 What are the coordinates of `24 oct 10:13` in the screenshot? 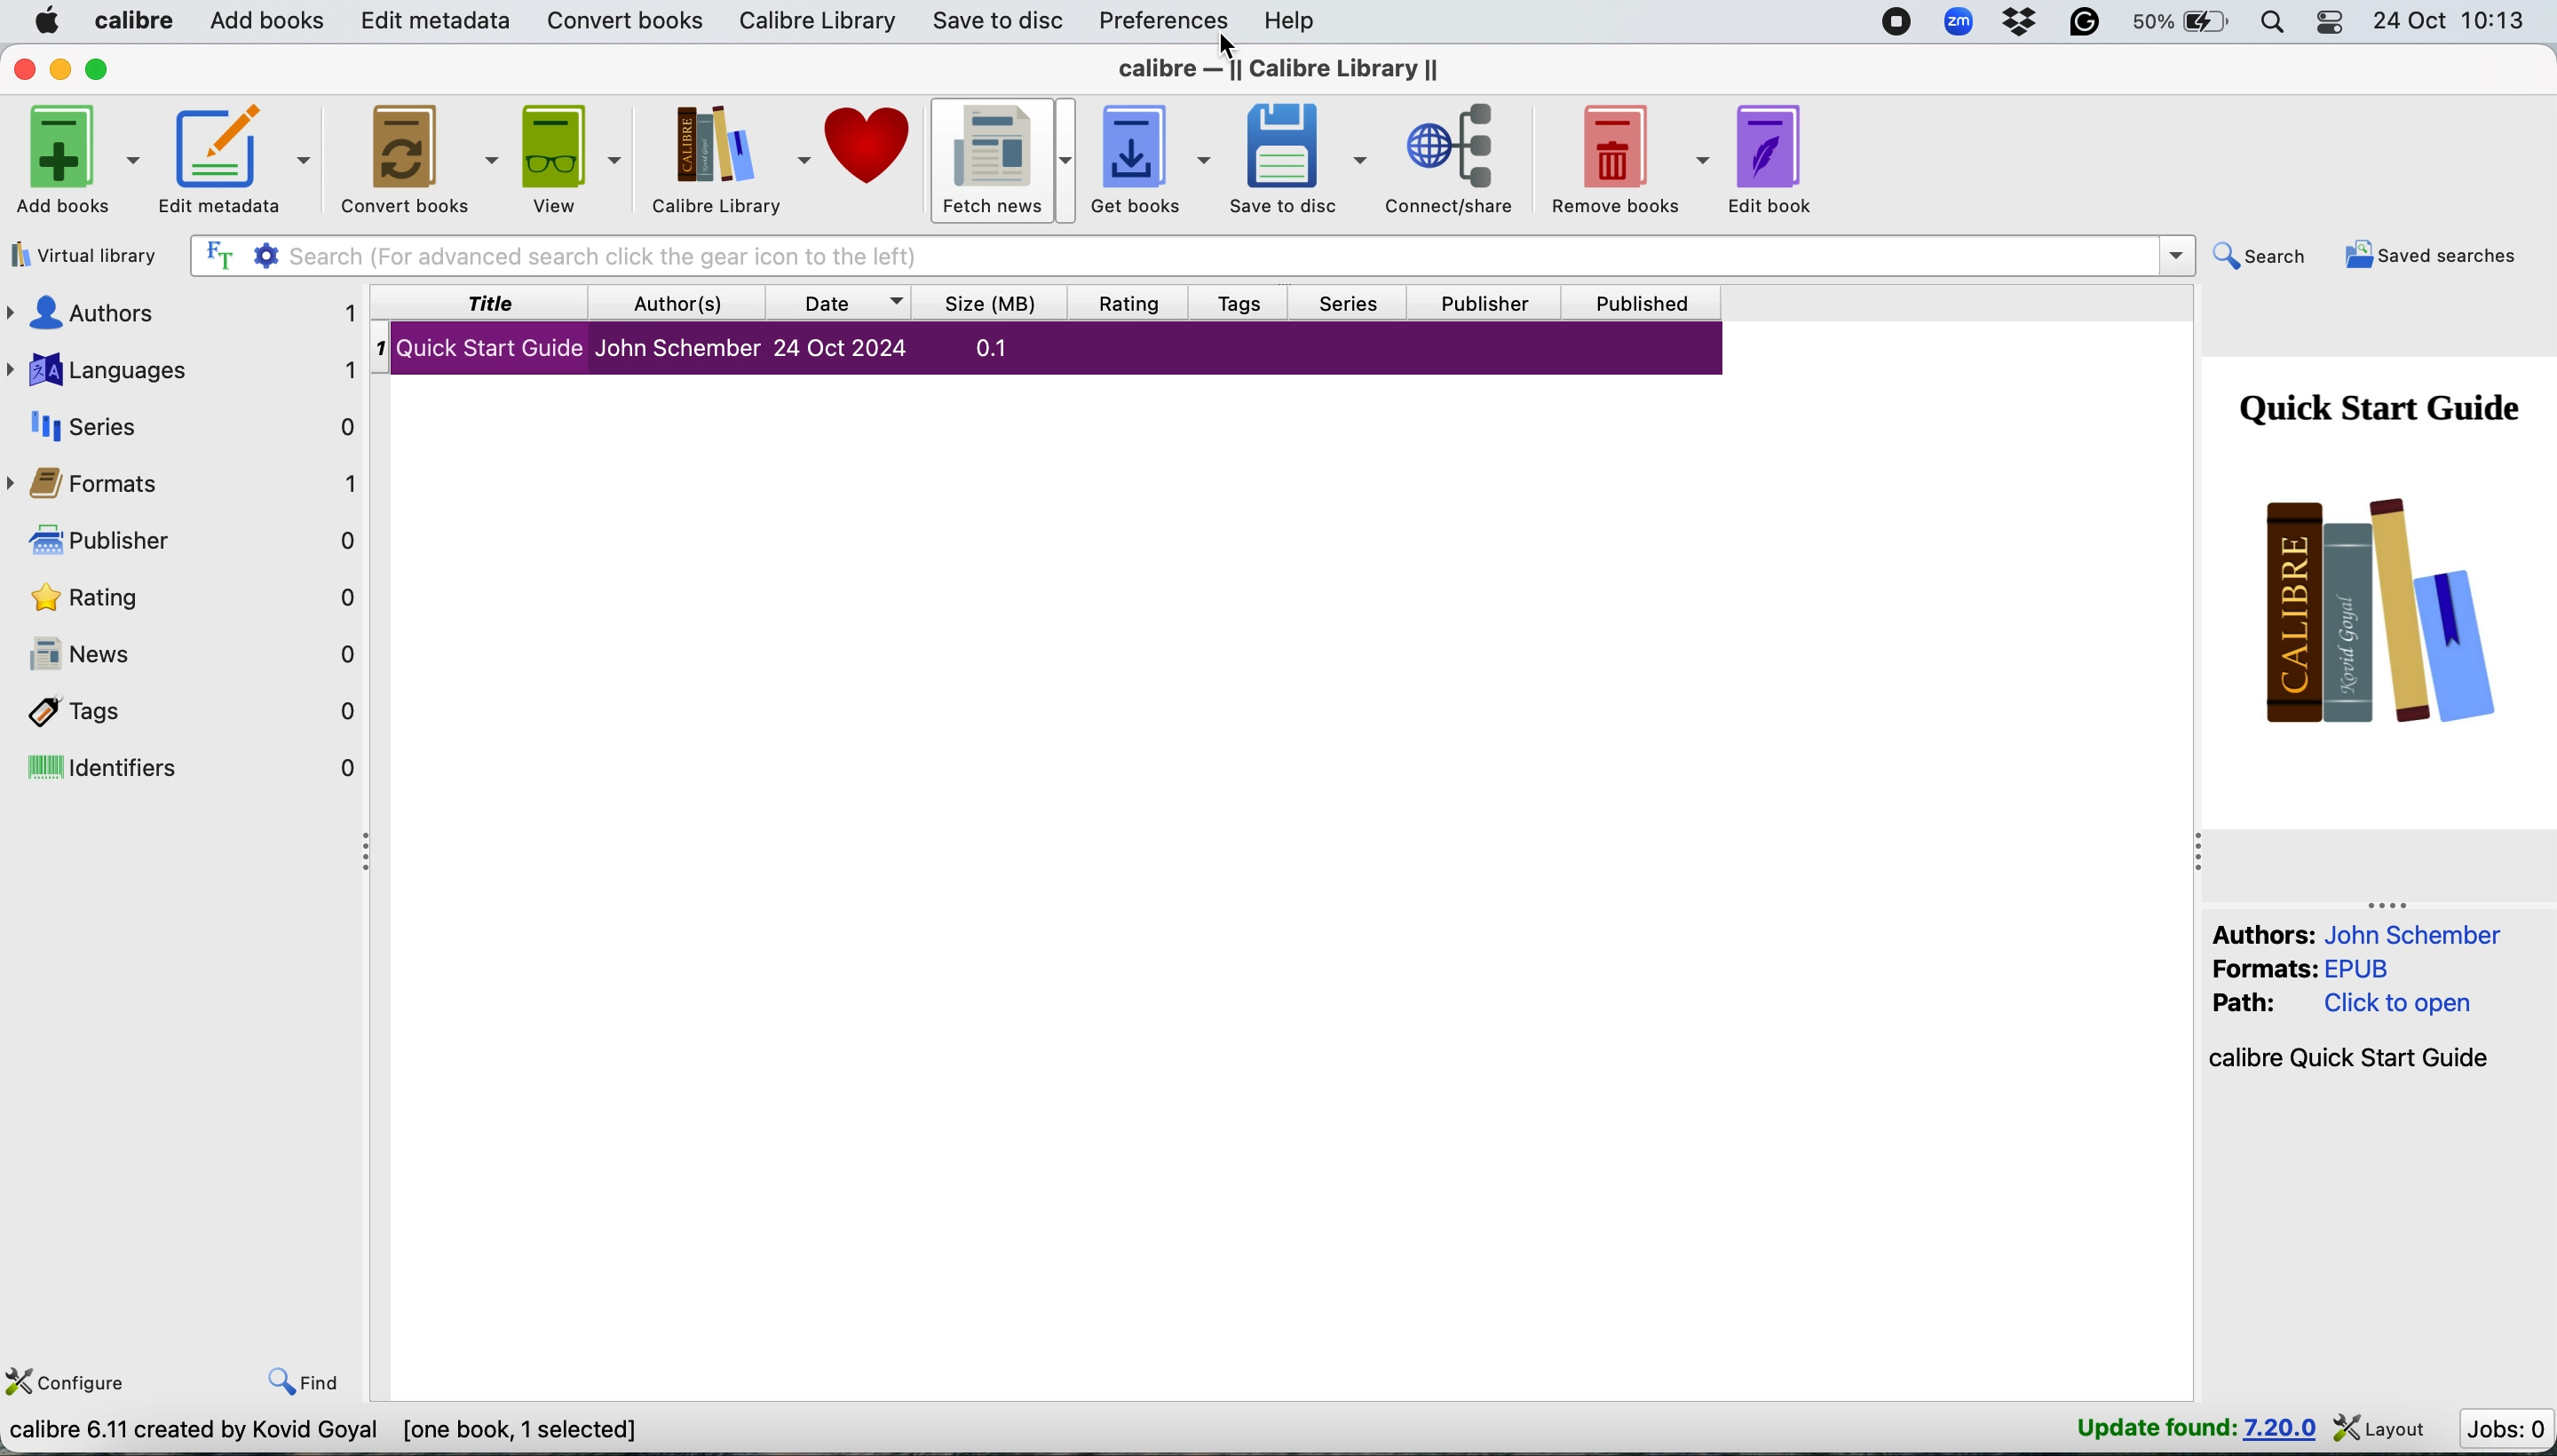 It's located at (2454, 24).